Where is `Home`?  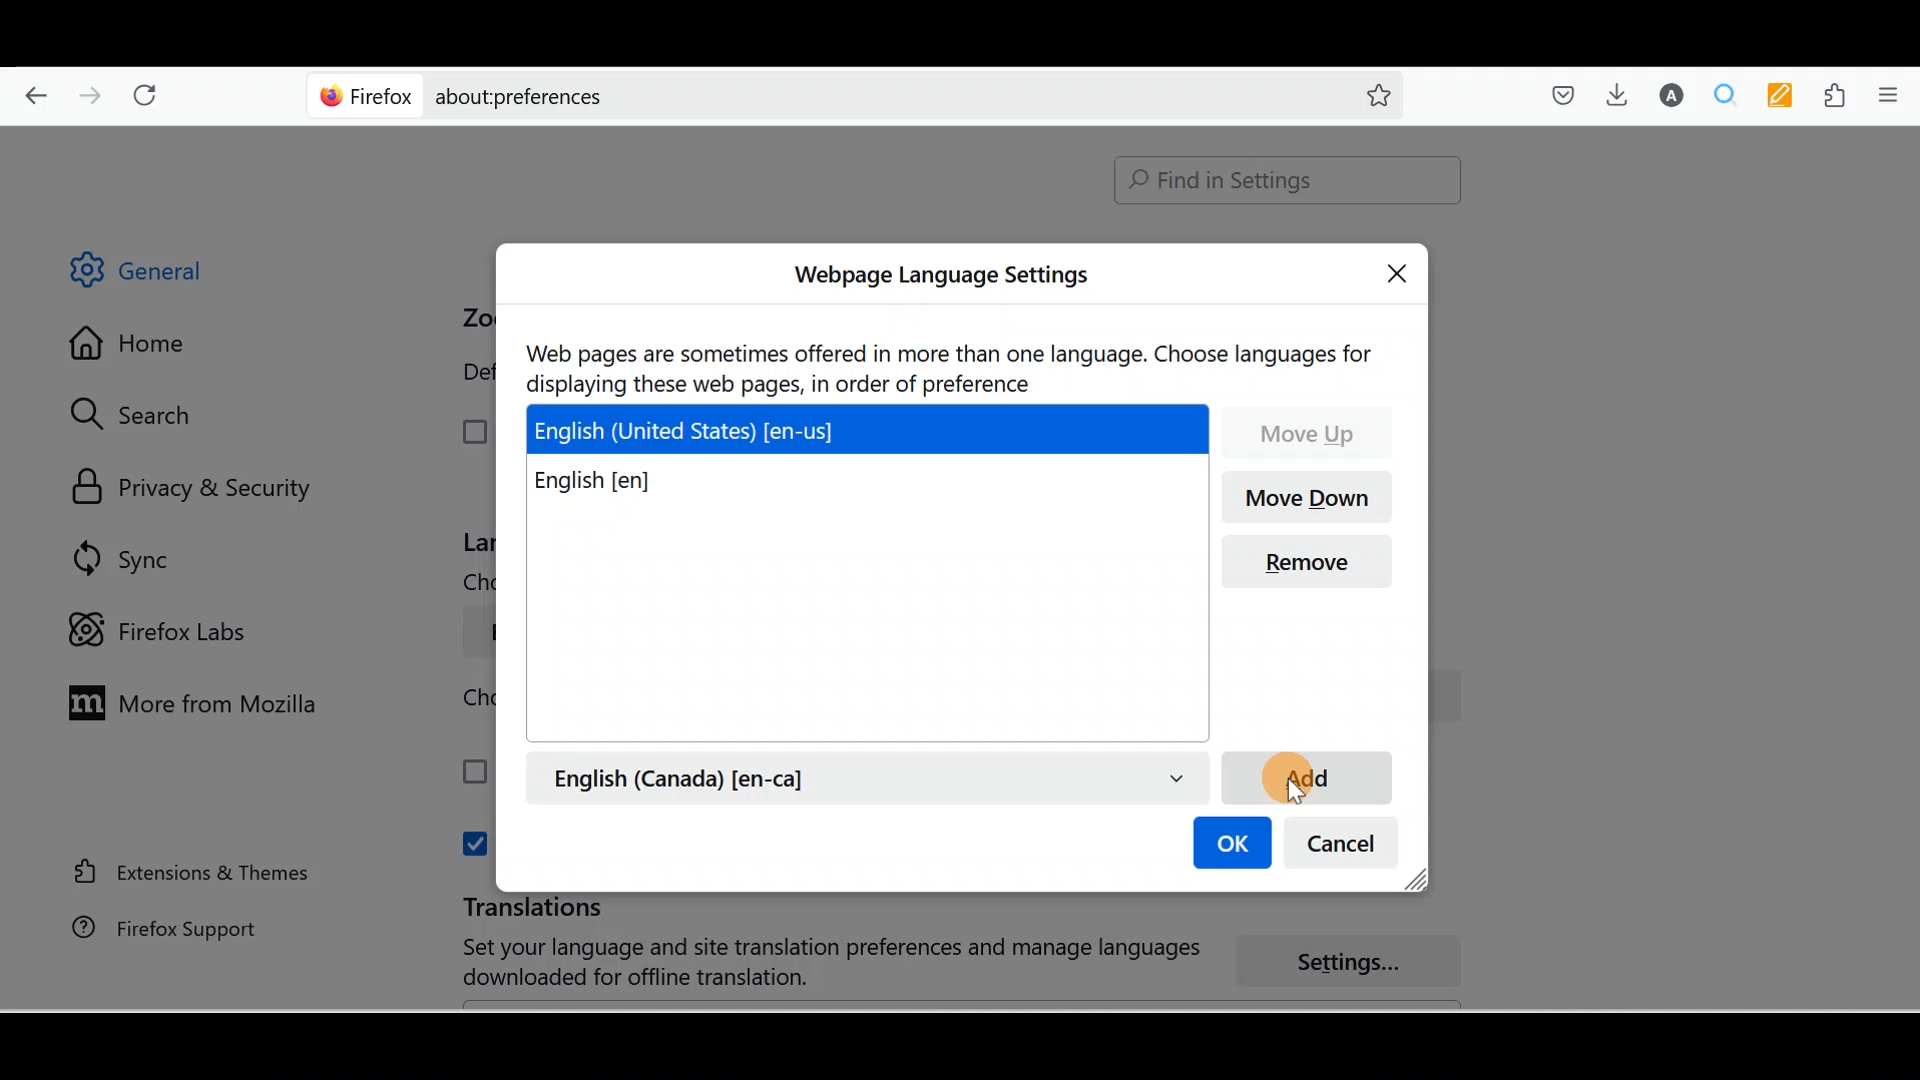 Home is located at coordinates (143, 348).